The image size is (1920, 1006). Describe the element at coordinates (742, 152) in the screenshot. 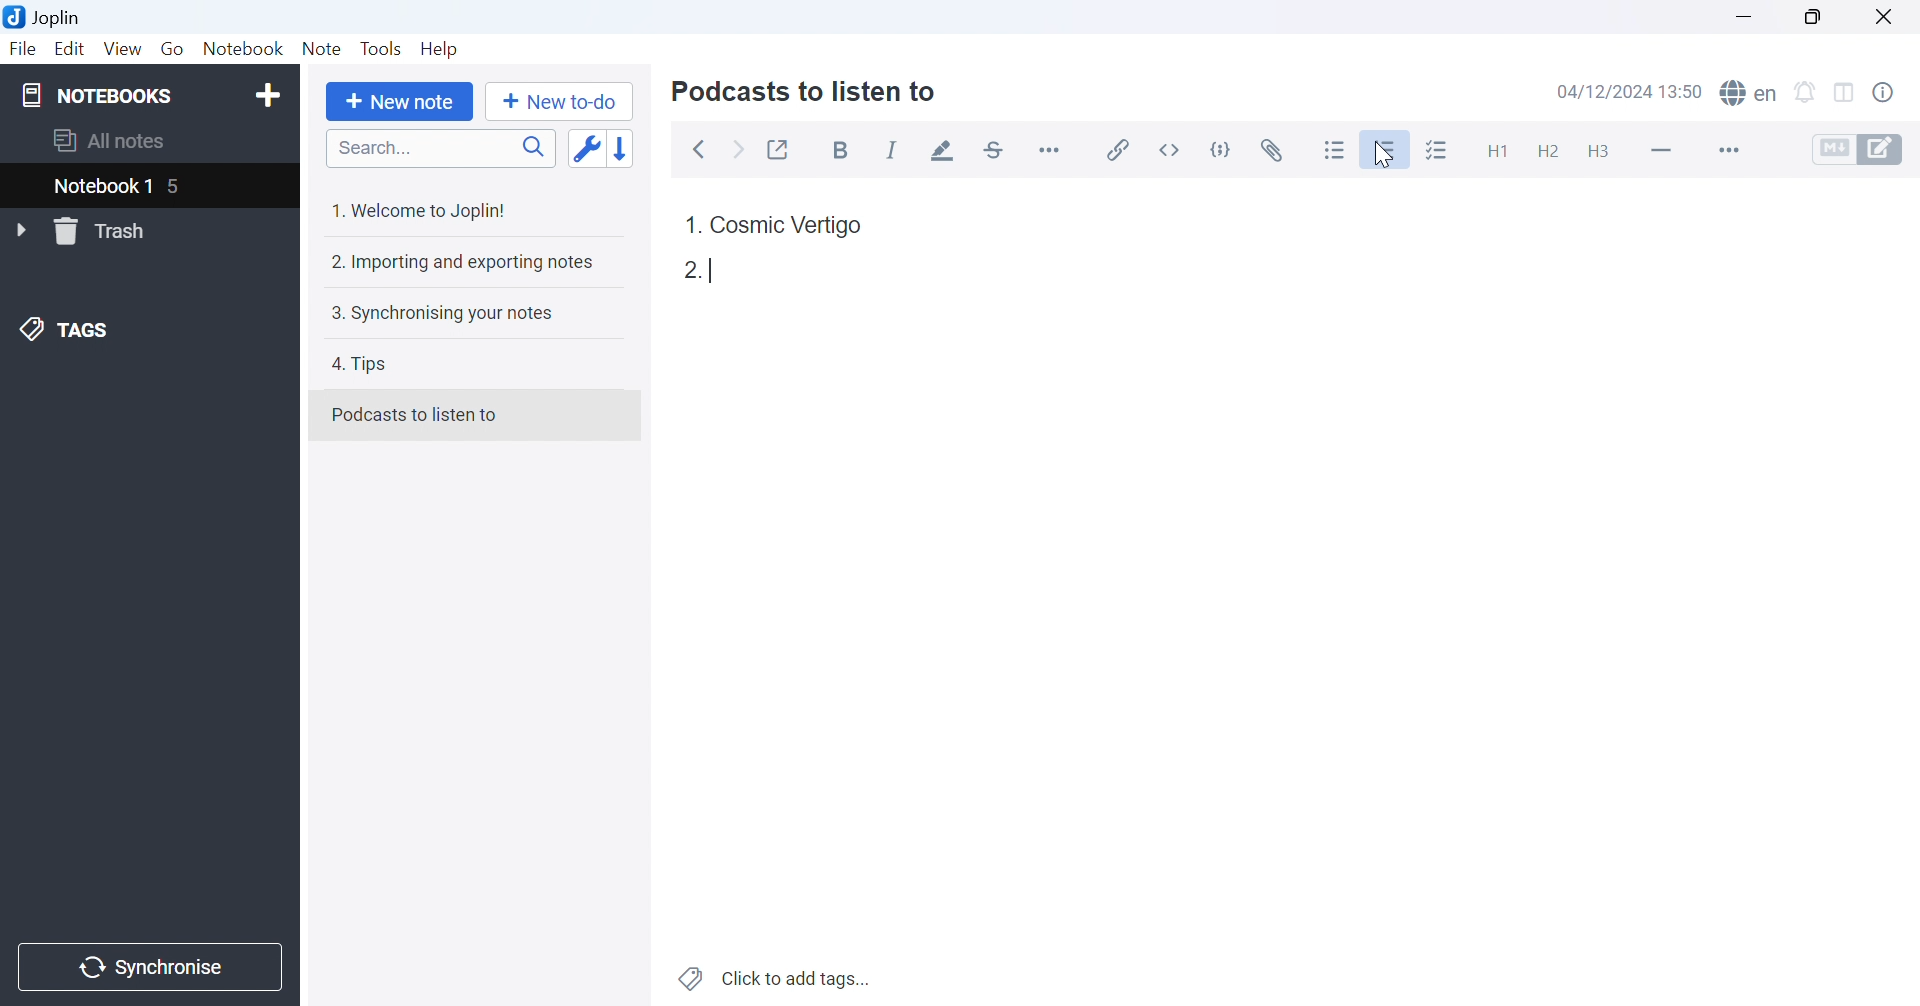

I see `Forward` at that location.